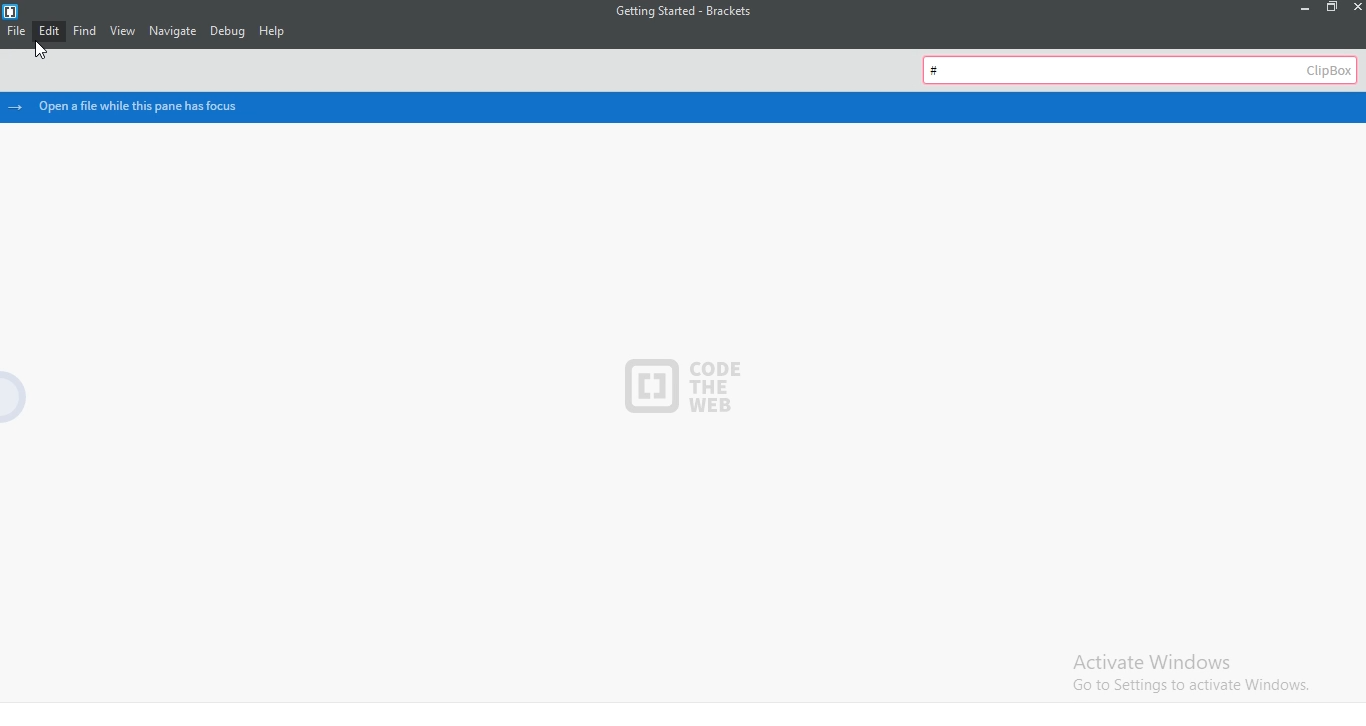 The height and width of the screenshot is (726, 1366). Describe the element at coordinates (87, 32) in the screenshot. I see `find` at that location.